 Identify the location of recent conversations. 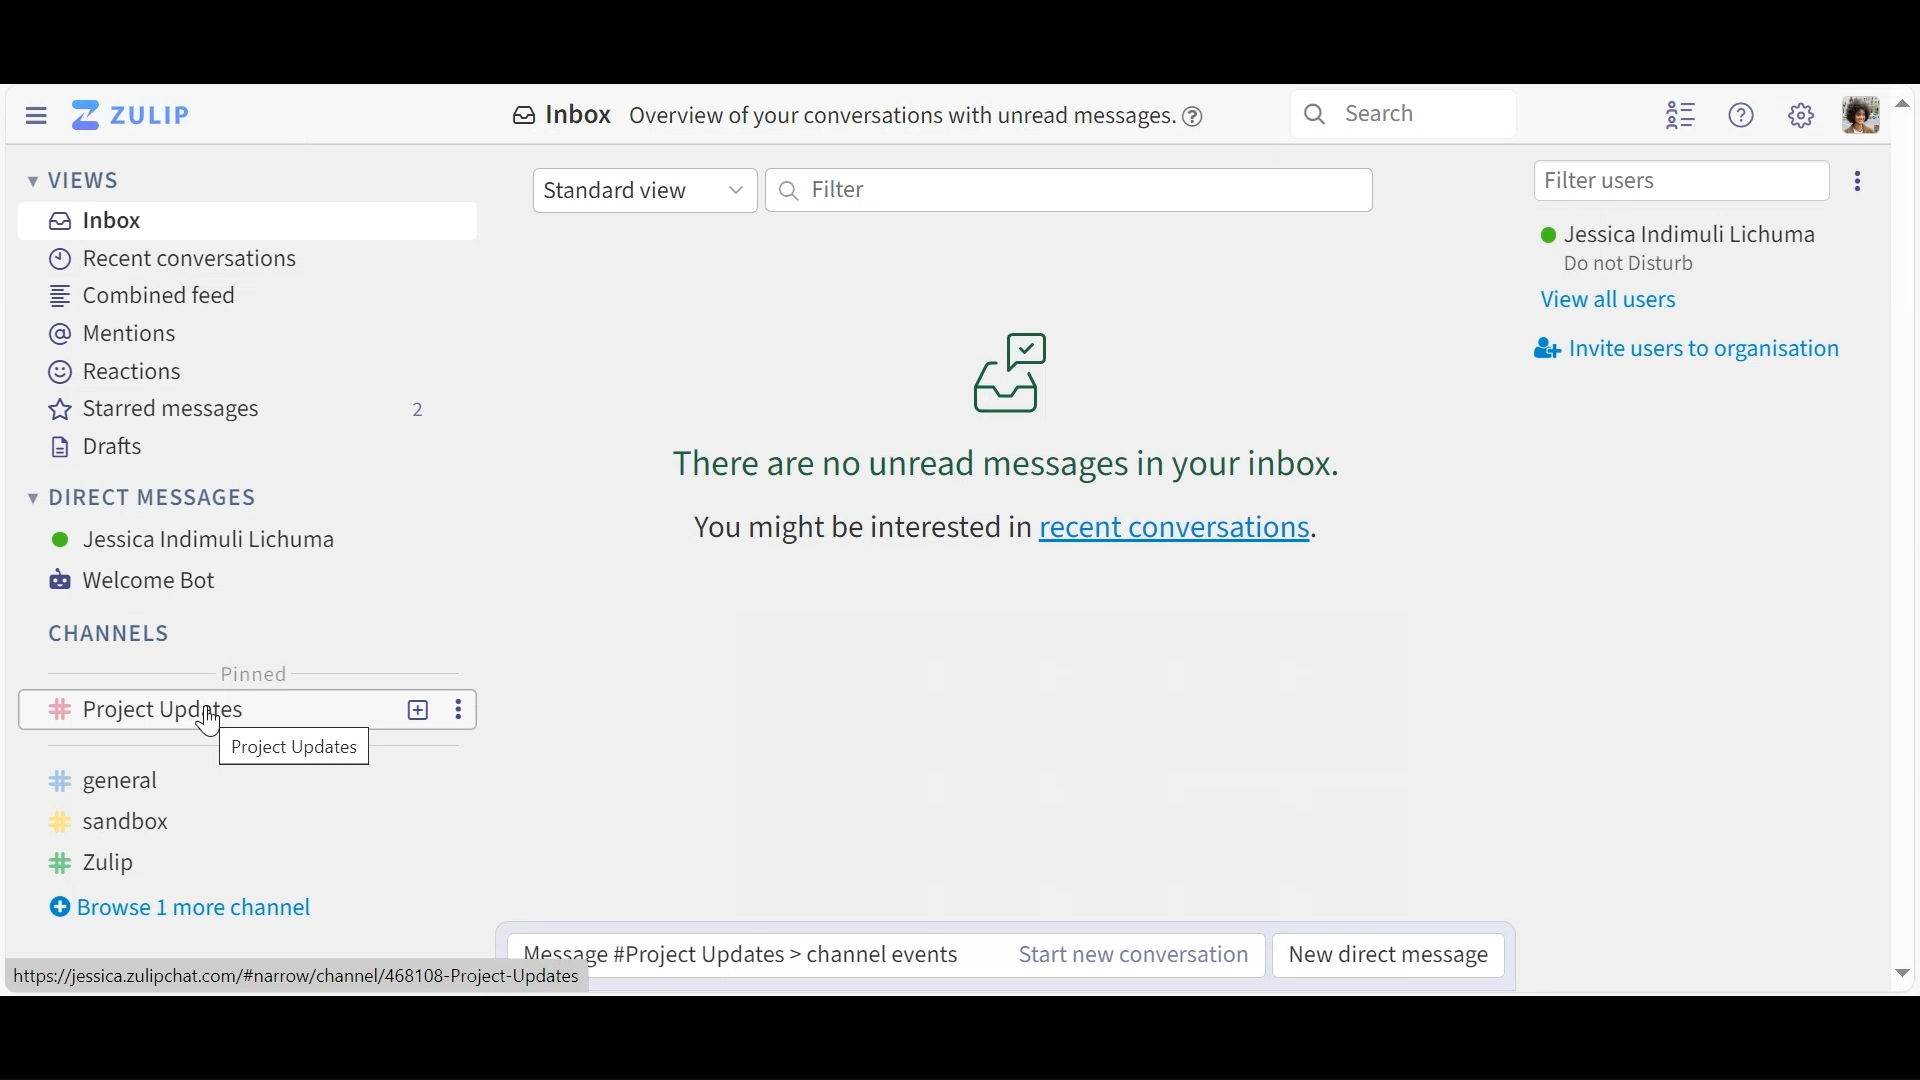
(997, 531).